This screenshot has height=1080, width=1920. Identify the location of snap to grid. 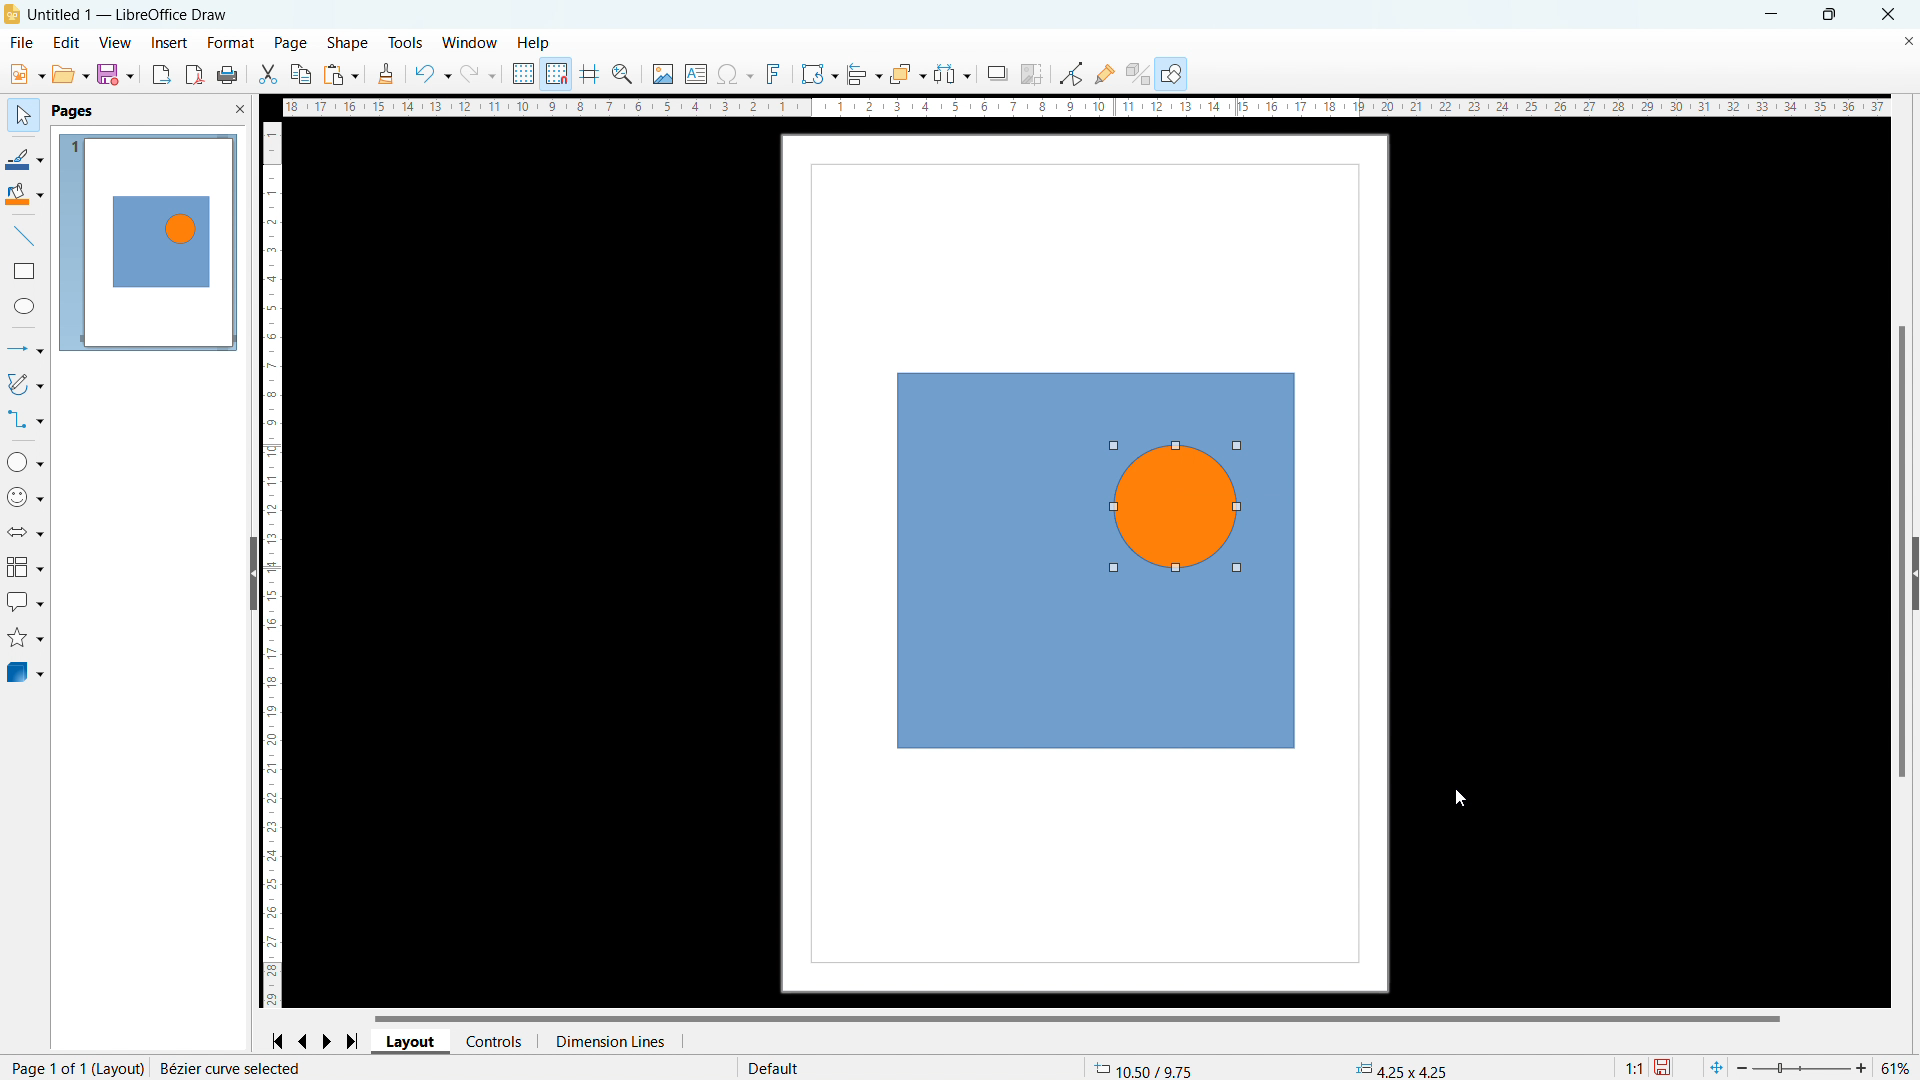
(556, 75).